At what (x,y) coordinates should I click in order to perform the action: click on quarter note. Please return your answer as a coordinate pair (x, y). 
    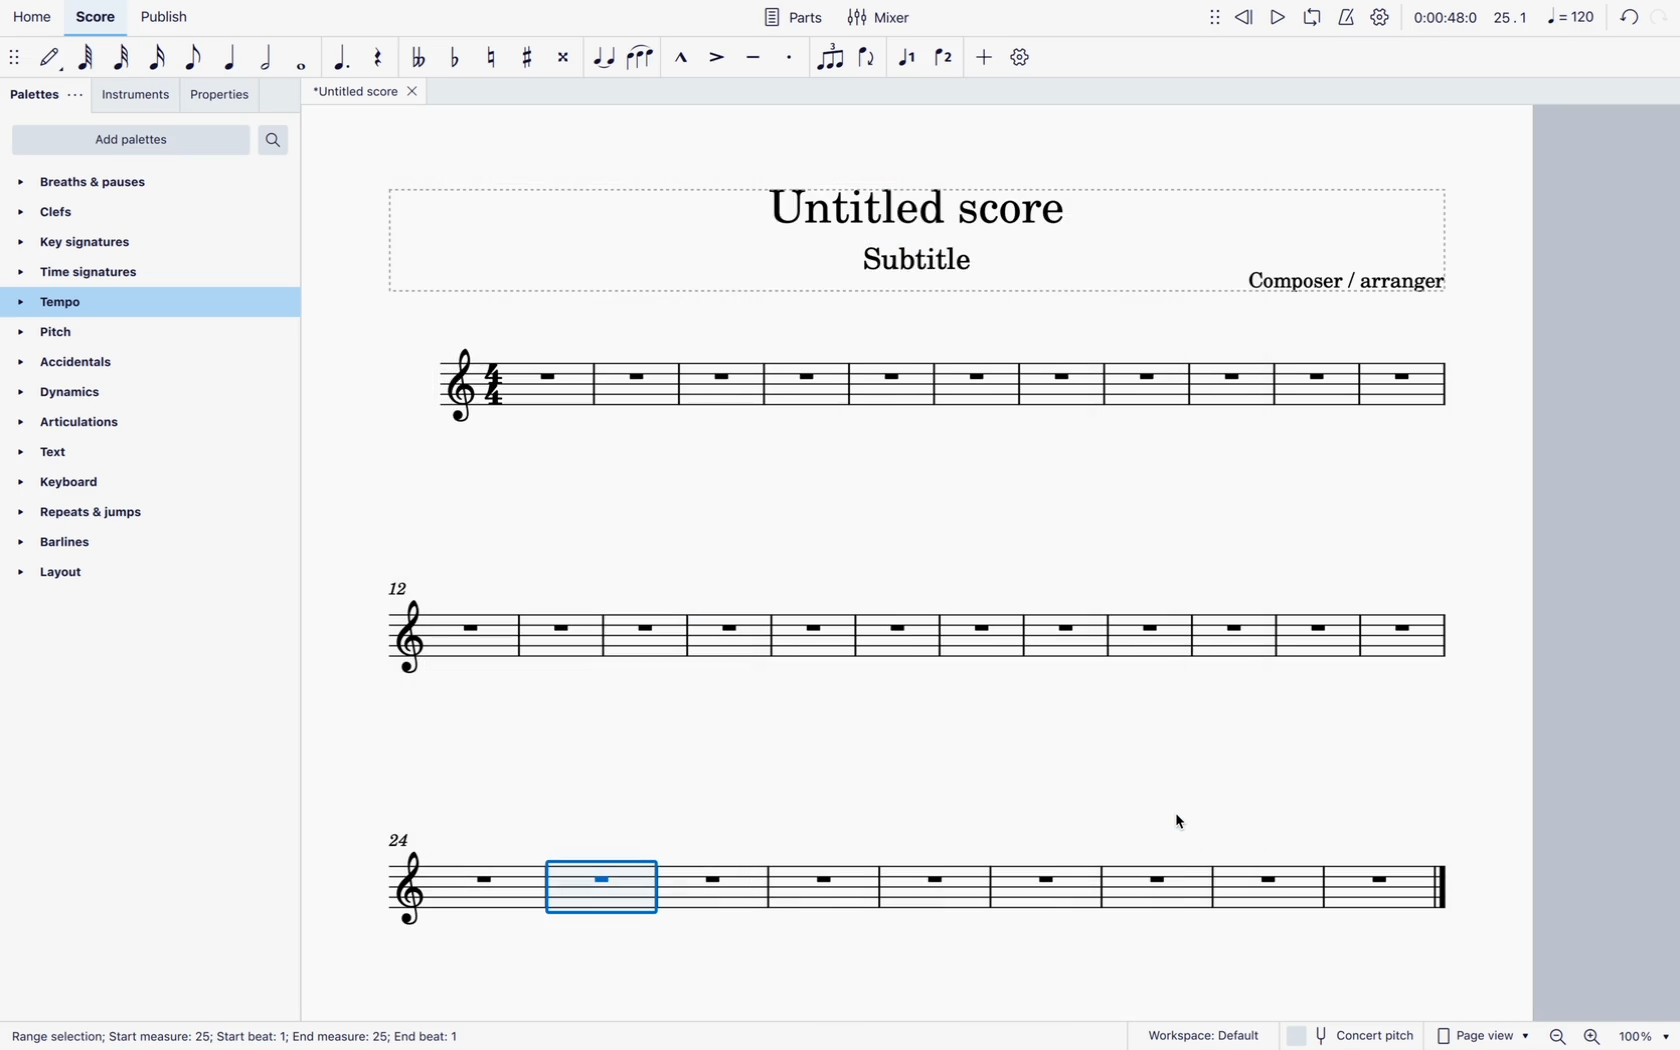
    Looking at the image, I should click on (232, 58).